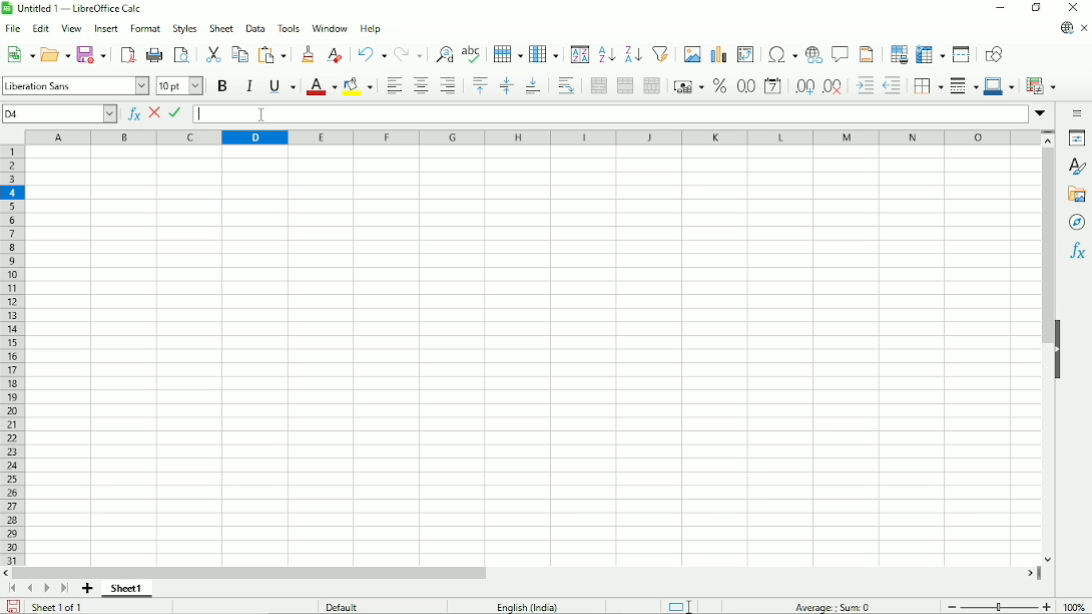  I want to click on Border color, so click(1001, 87).